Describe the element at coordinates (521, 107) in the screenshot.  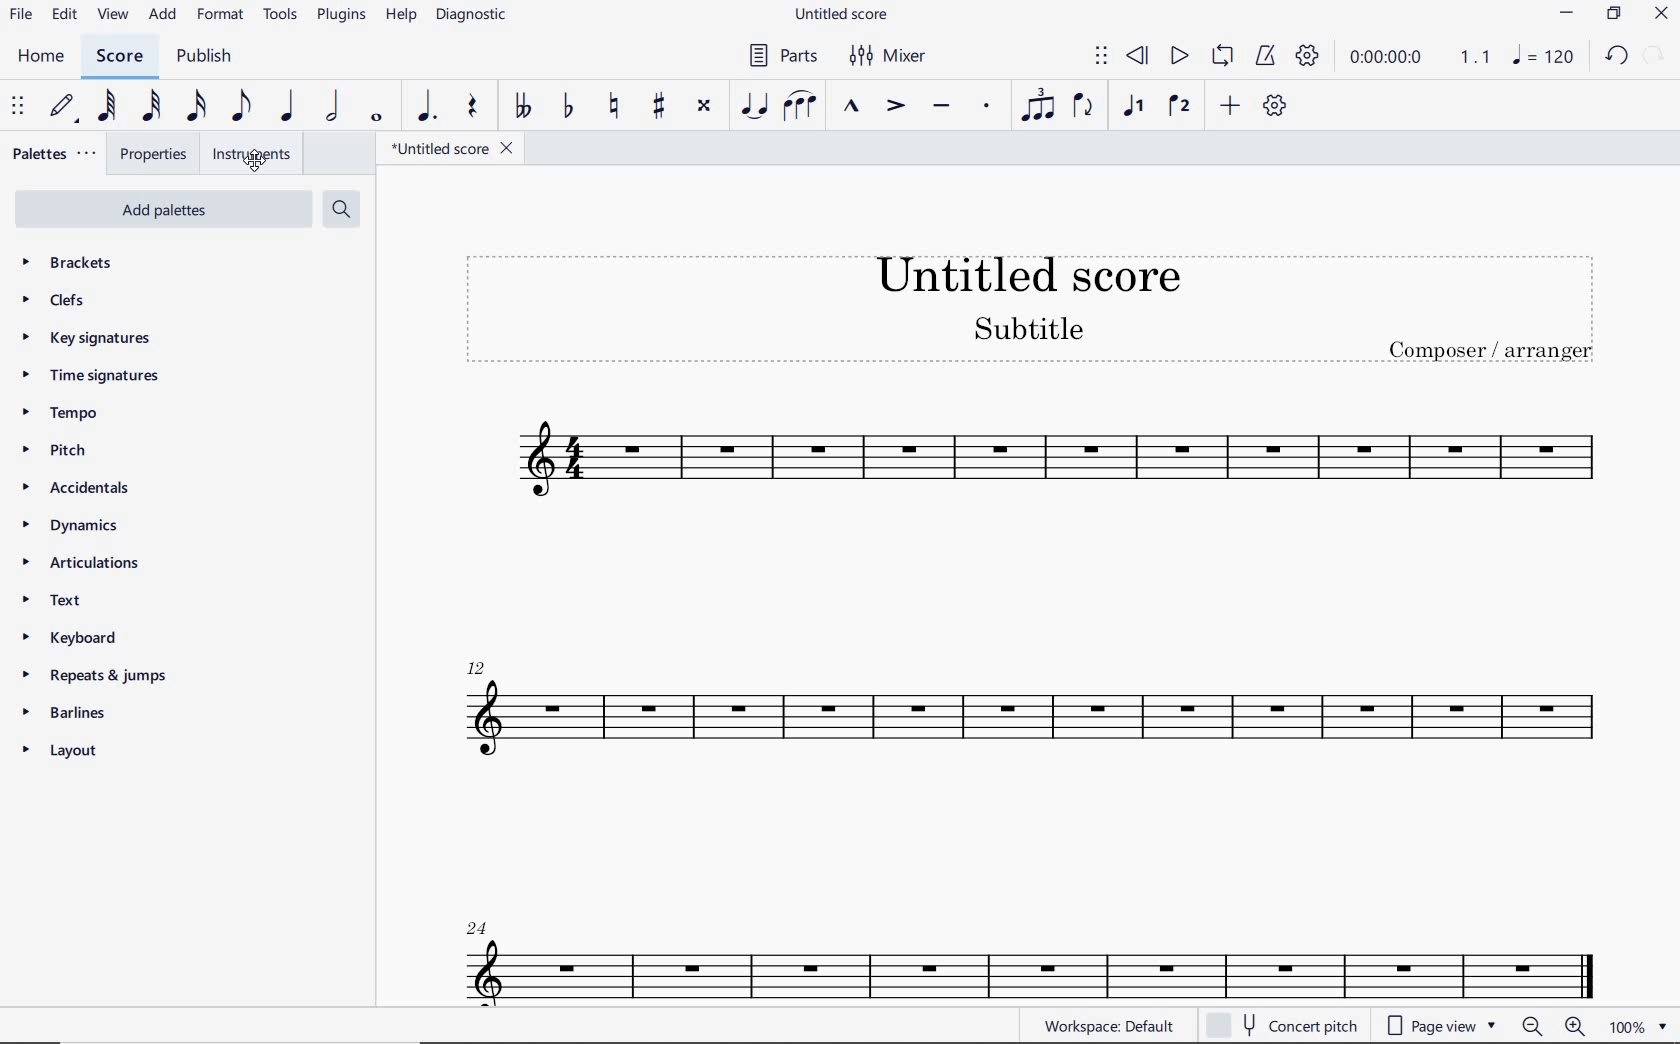
I see `TOGGLE DOUBLE-FLAT` at that location.